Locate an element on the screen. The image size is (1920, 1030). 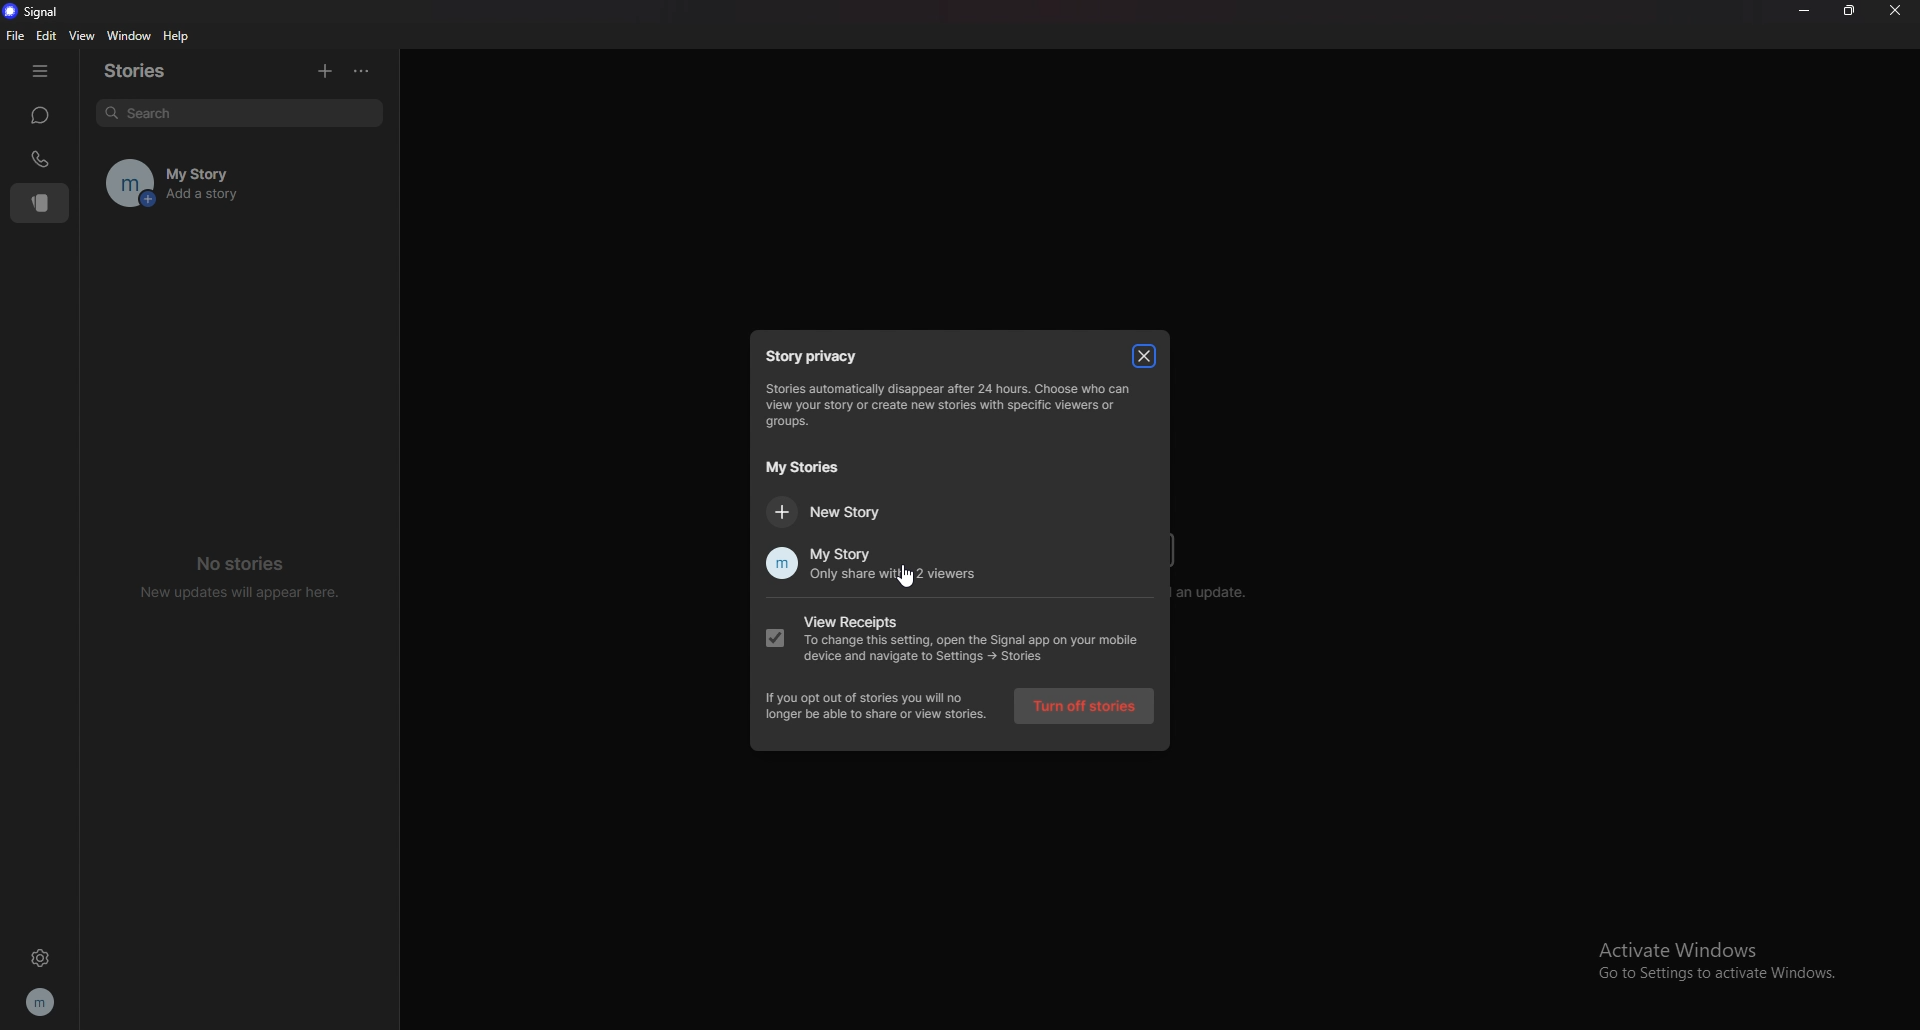
calls is located at coordinates (43, 158).